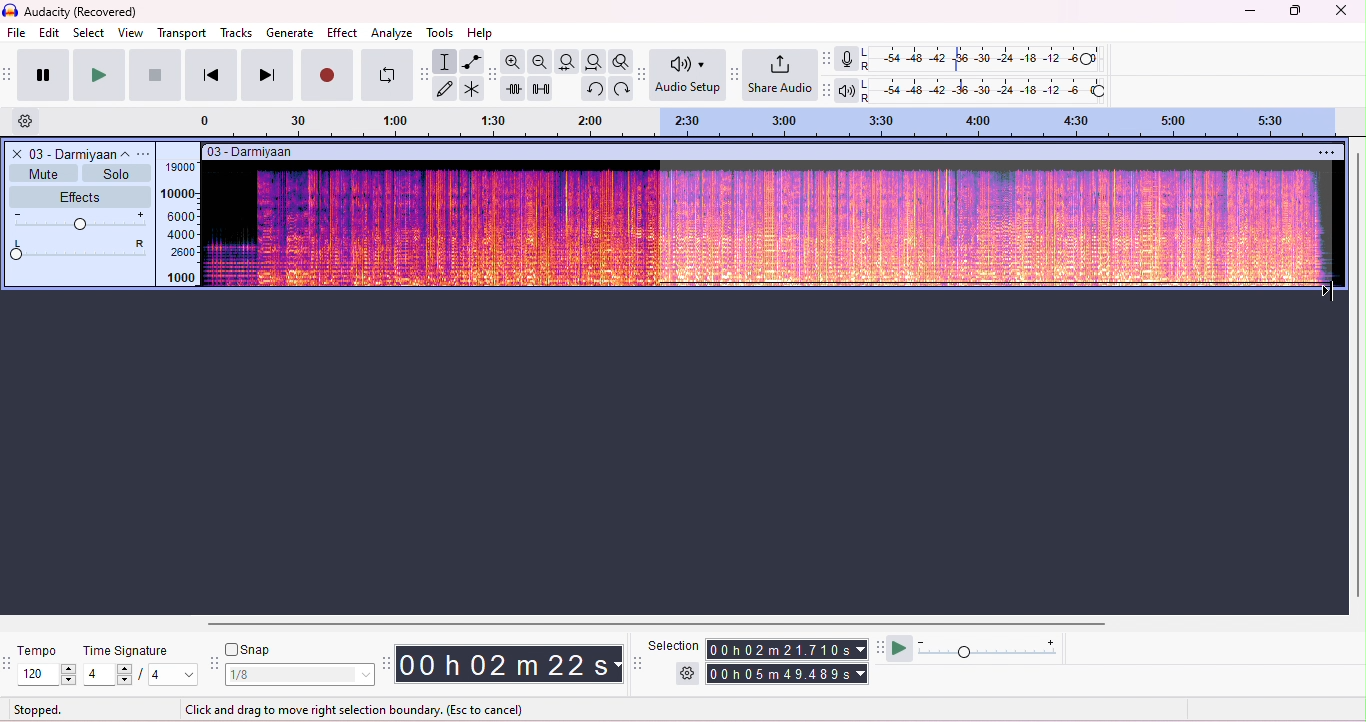  What do you see at coordinates (593, 61) in the screenshot?
I see `fit project to width` at bounding box center [593, 61].